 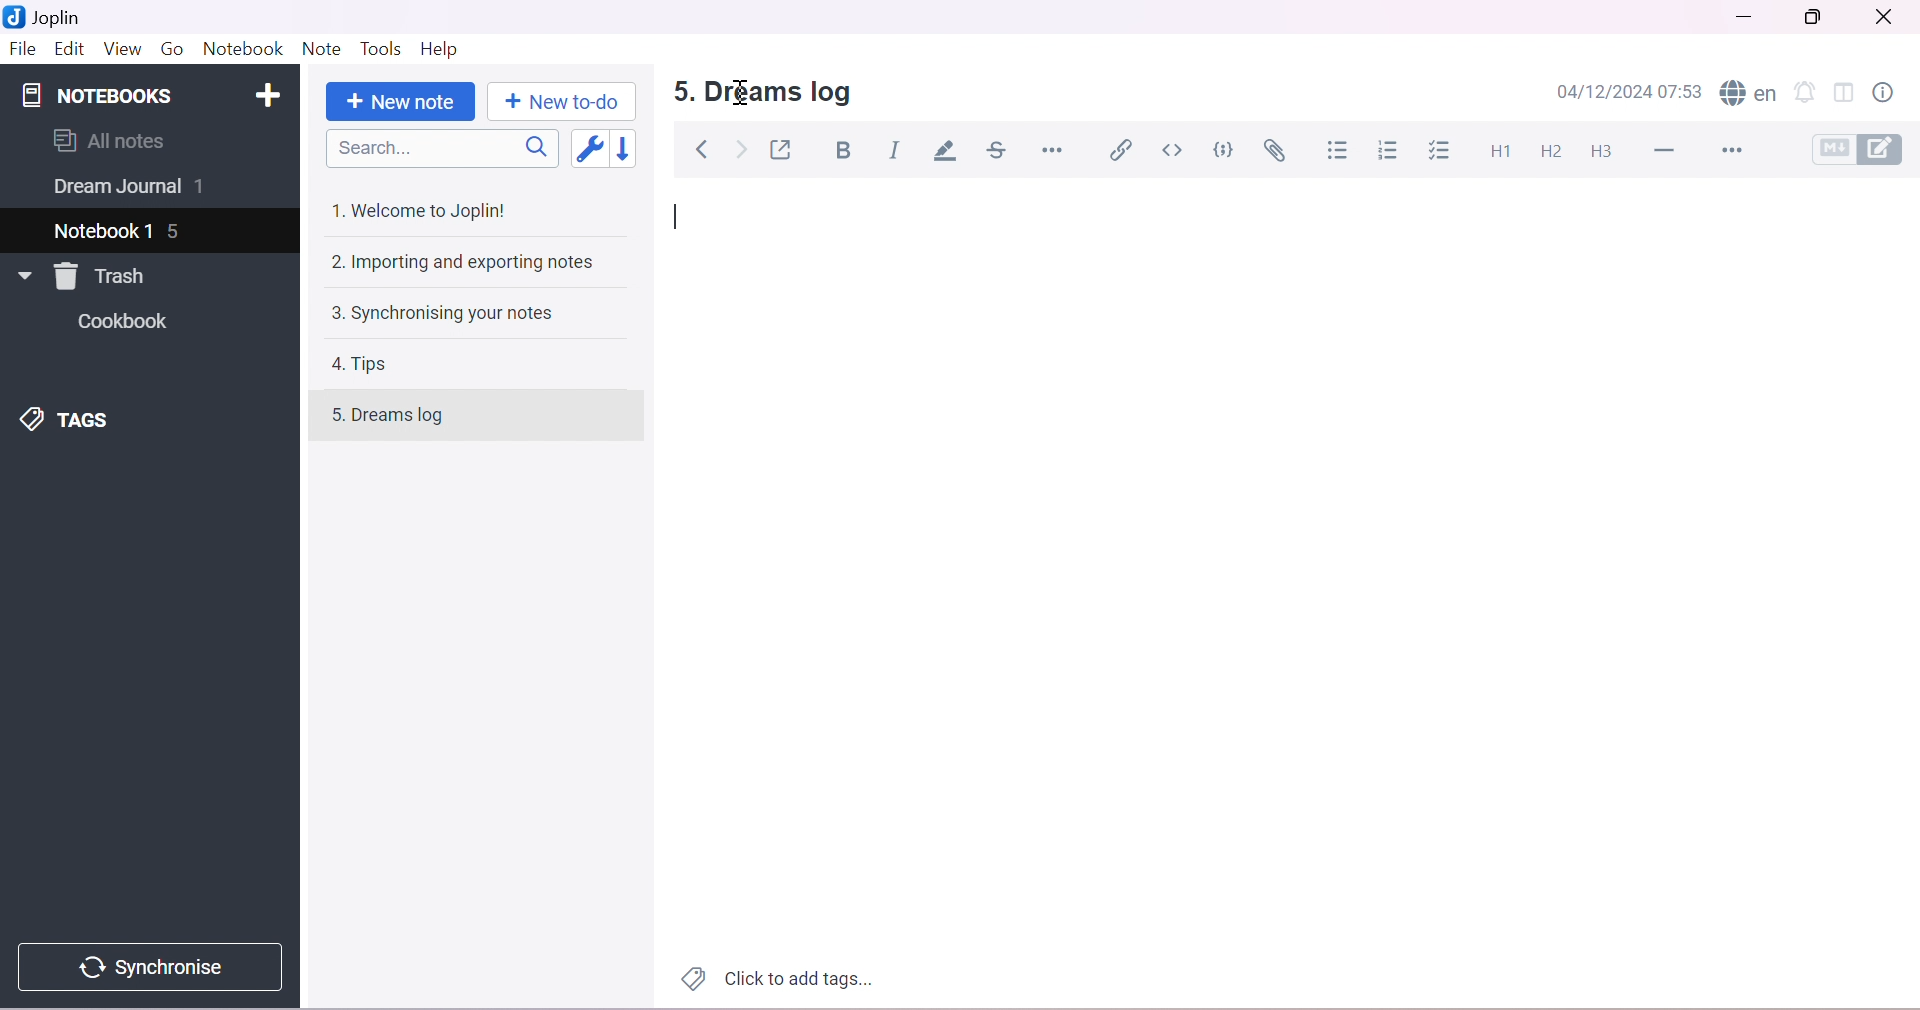 I want to click on New to-do, so click(x=560, y=102).